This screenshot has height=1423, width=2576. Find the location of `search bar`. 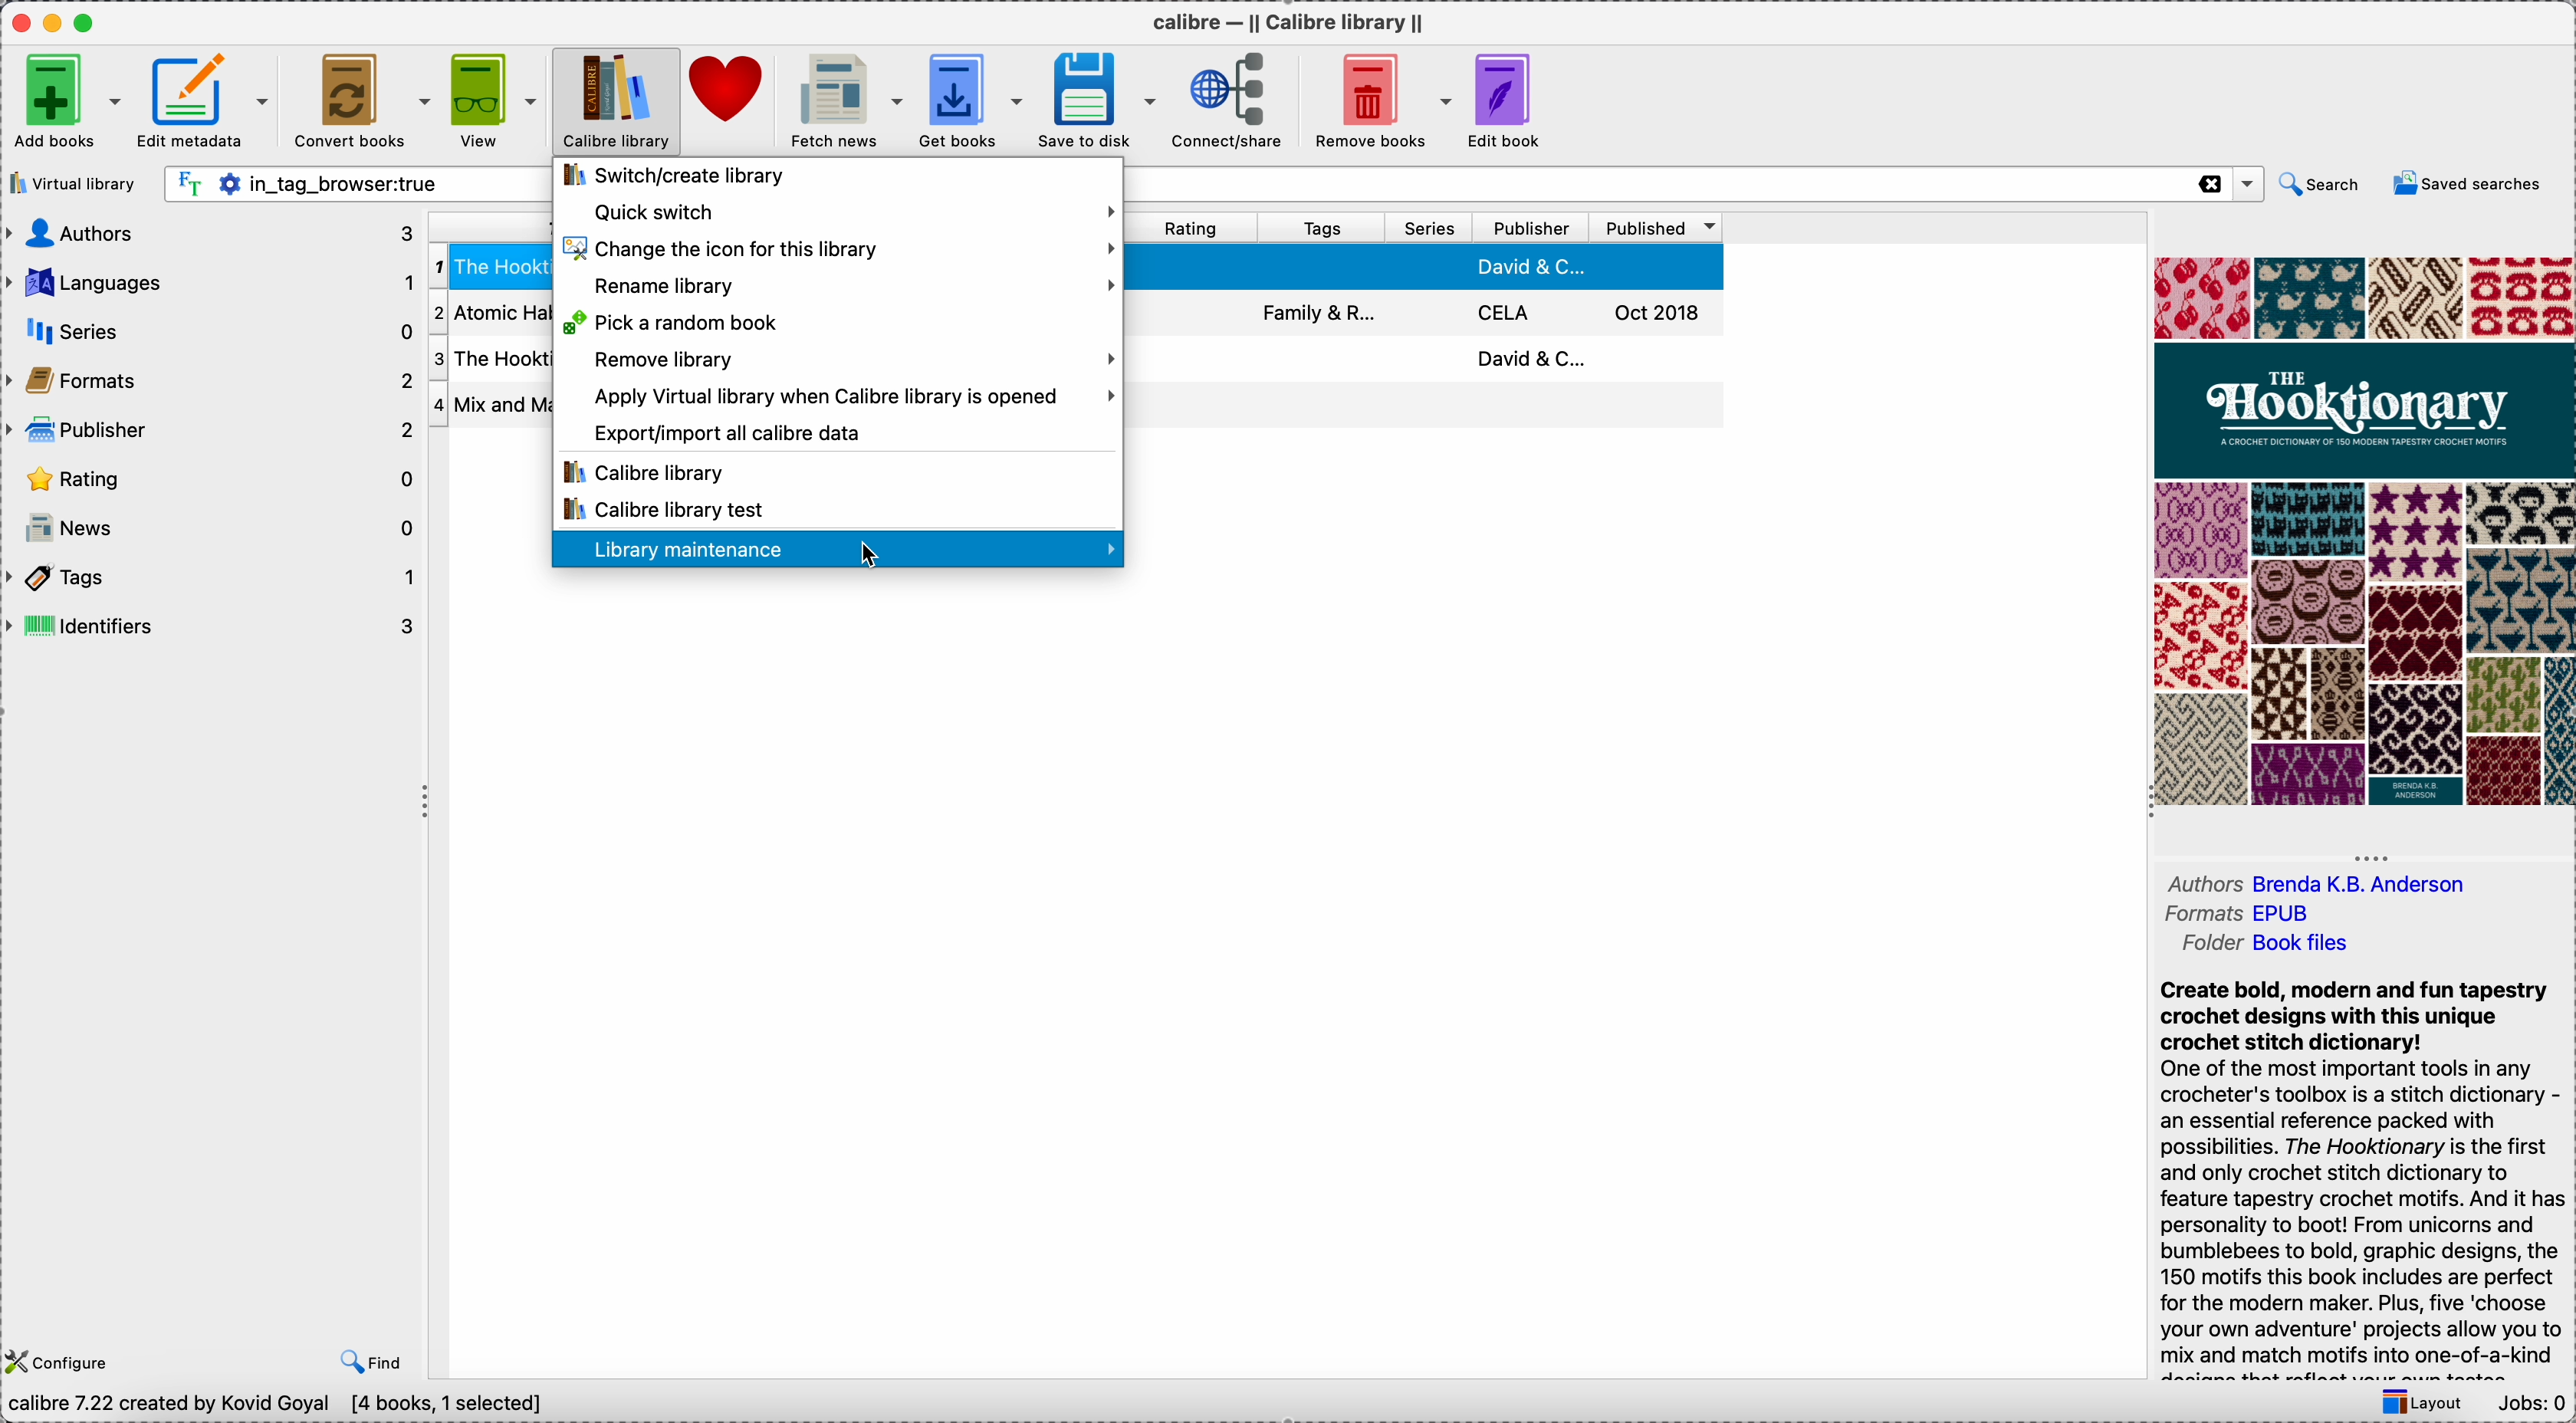

search bar is located at coordinates (359, 183).